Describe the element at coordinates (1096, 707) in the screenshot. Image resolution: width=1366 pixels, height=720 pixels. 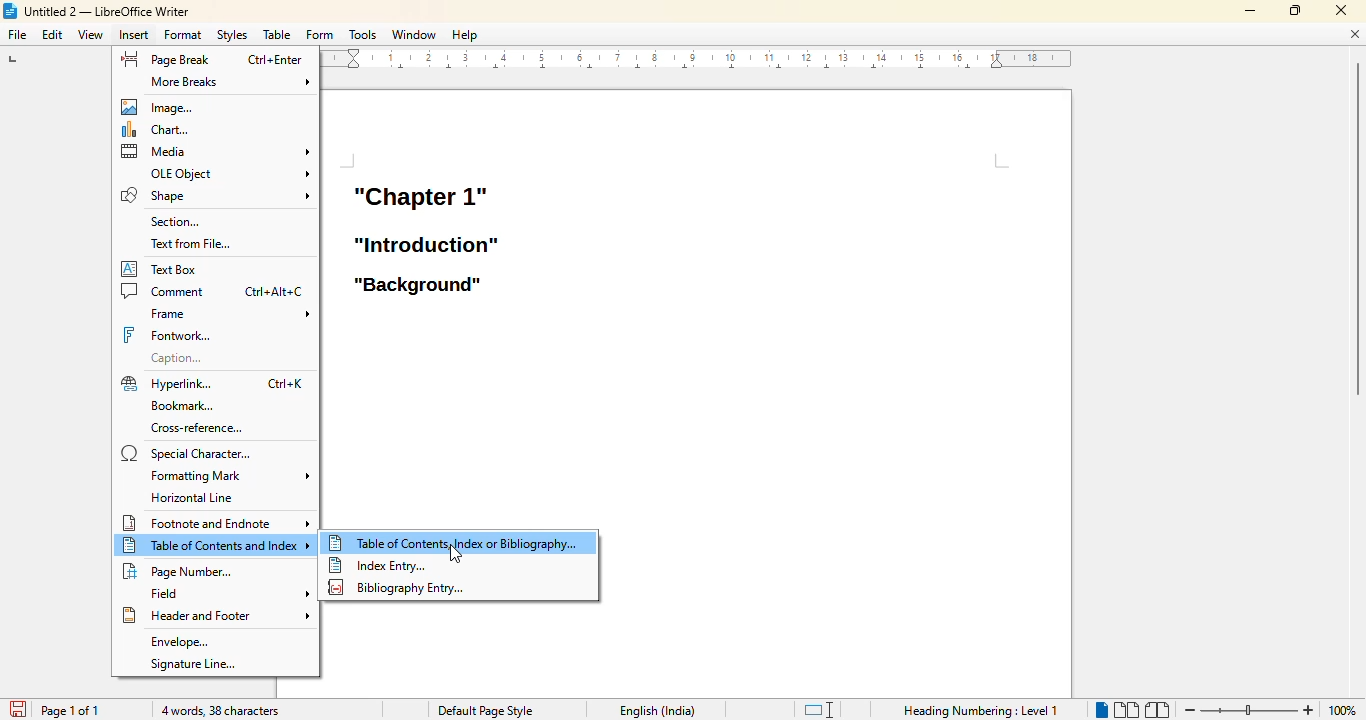
I see `view single page` at that location.